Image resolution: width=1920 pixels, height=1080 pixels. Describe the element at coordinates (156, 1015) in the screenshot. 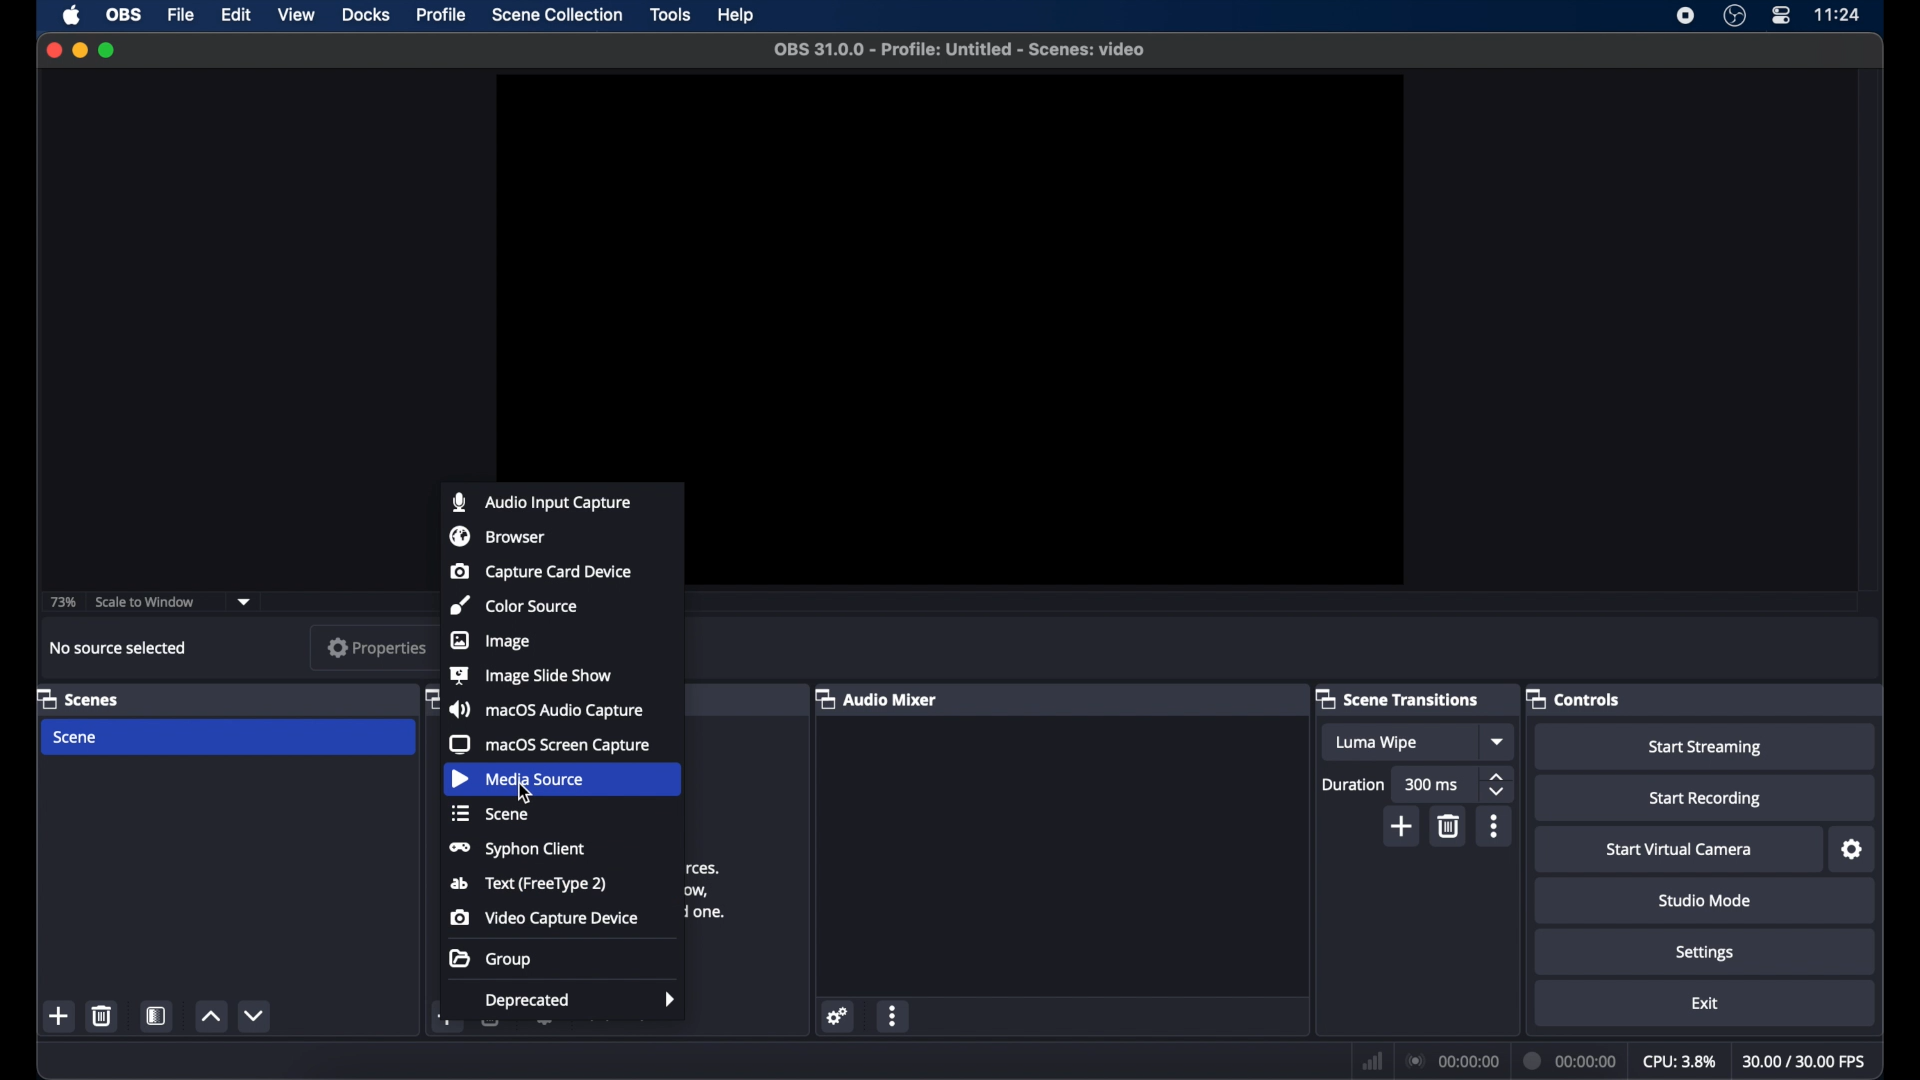

I see `scene filters` at that location.